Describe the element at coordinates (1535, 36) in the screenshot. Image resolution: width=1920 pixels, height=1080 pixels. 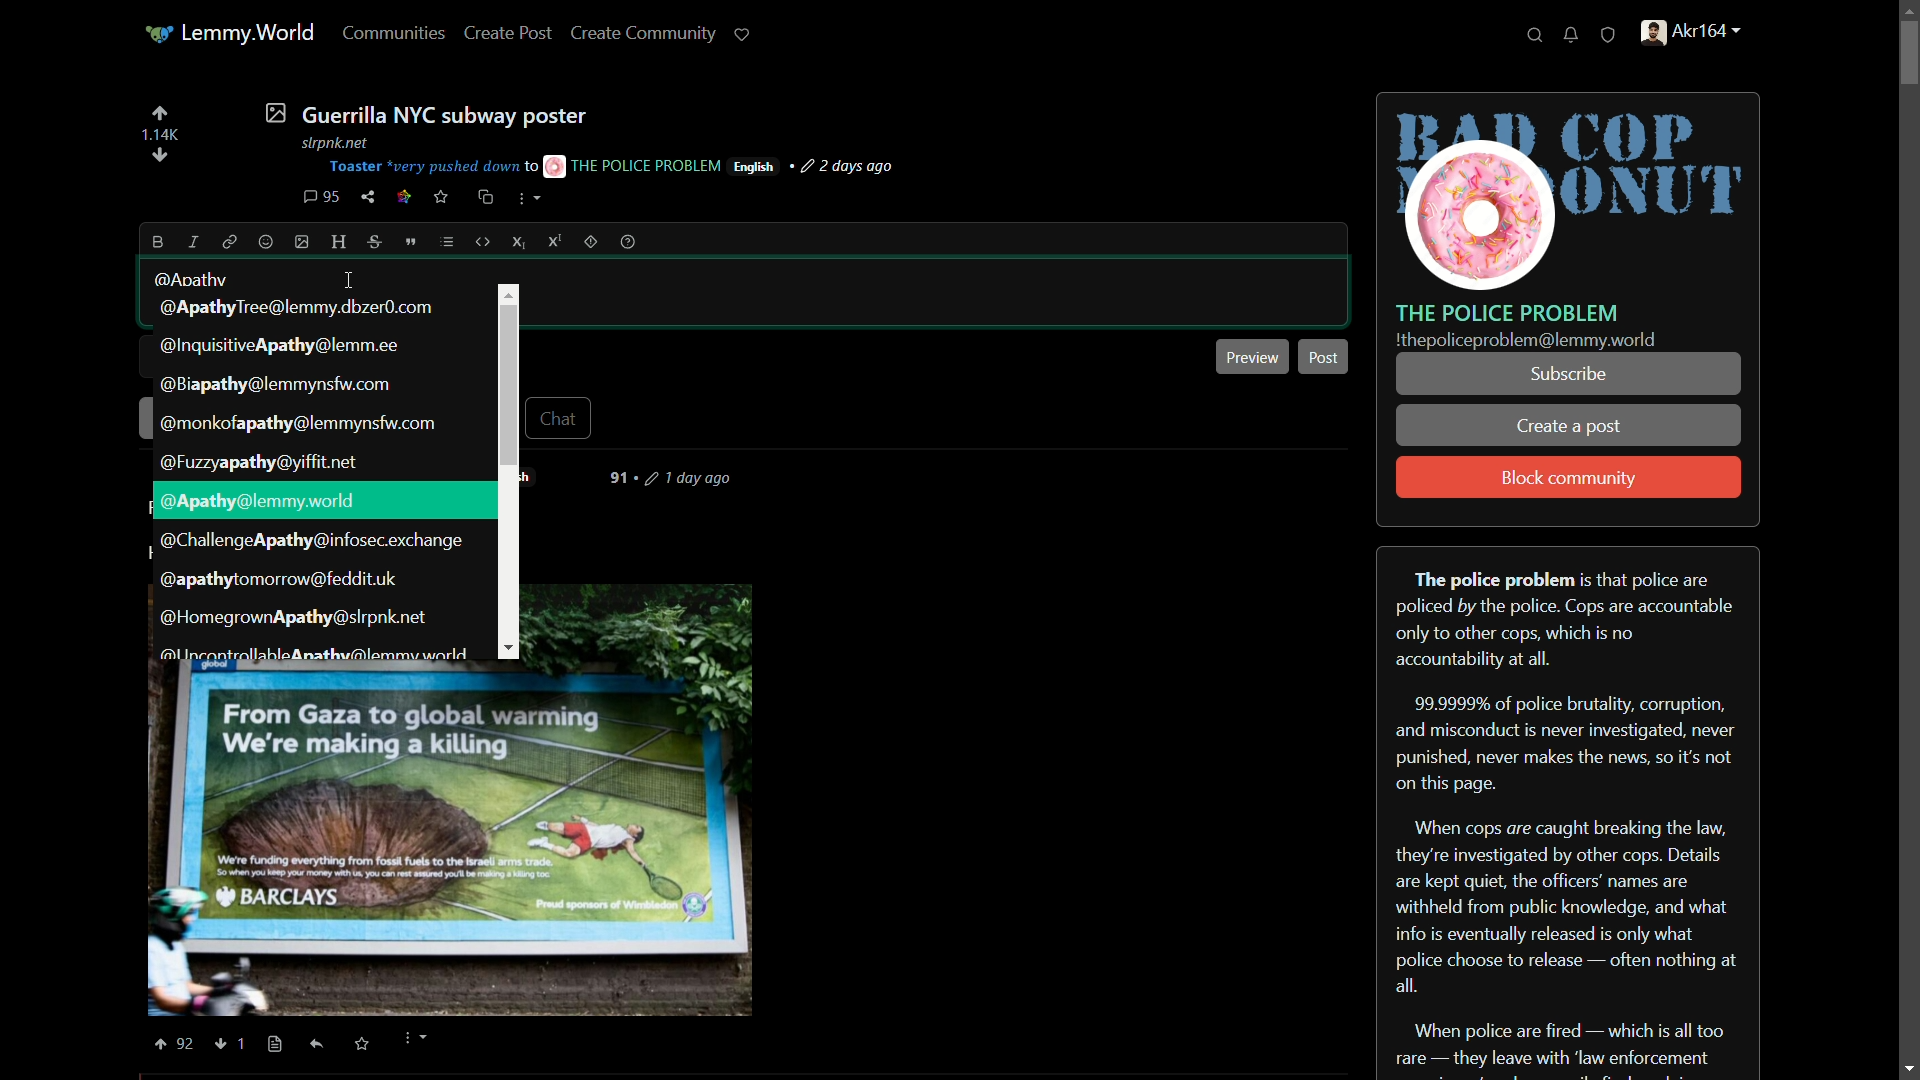
I see `search` at that location.